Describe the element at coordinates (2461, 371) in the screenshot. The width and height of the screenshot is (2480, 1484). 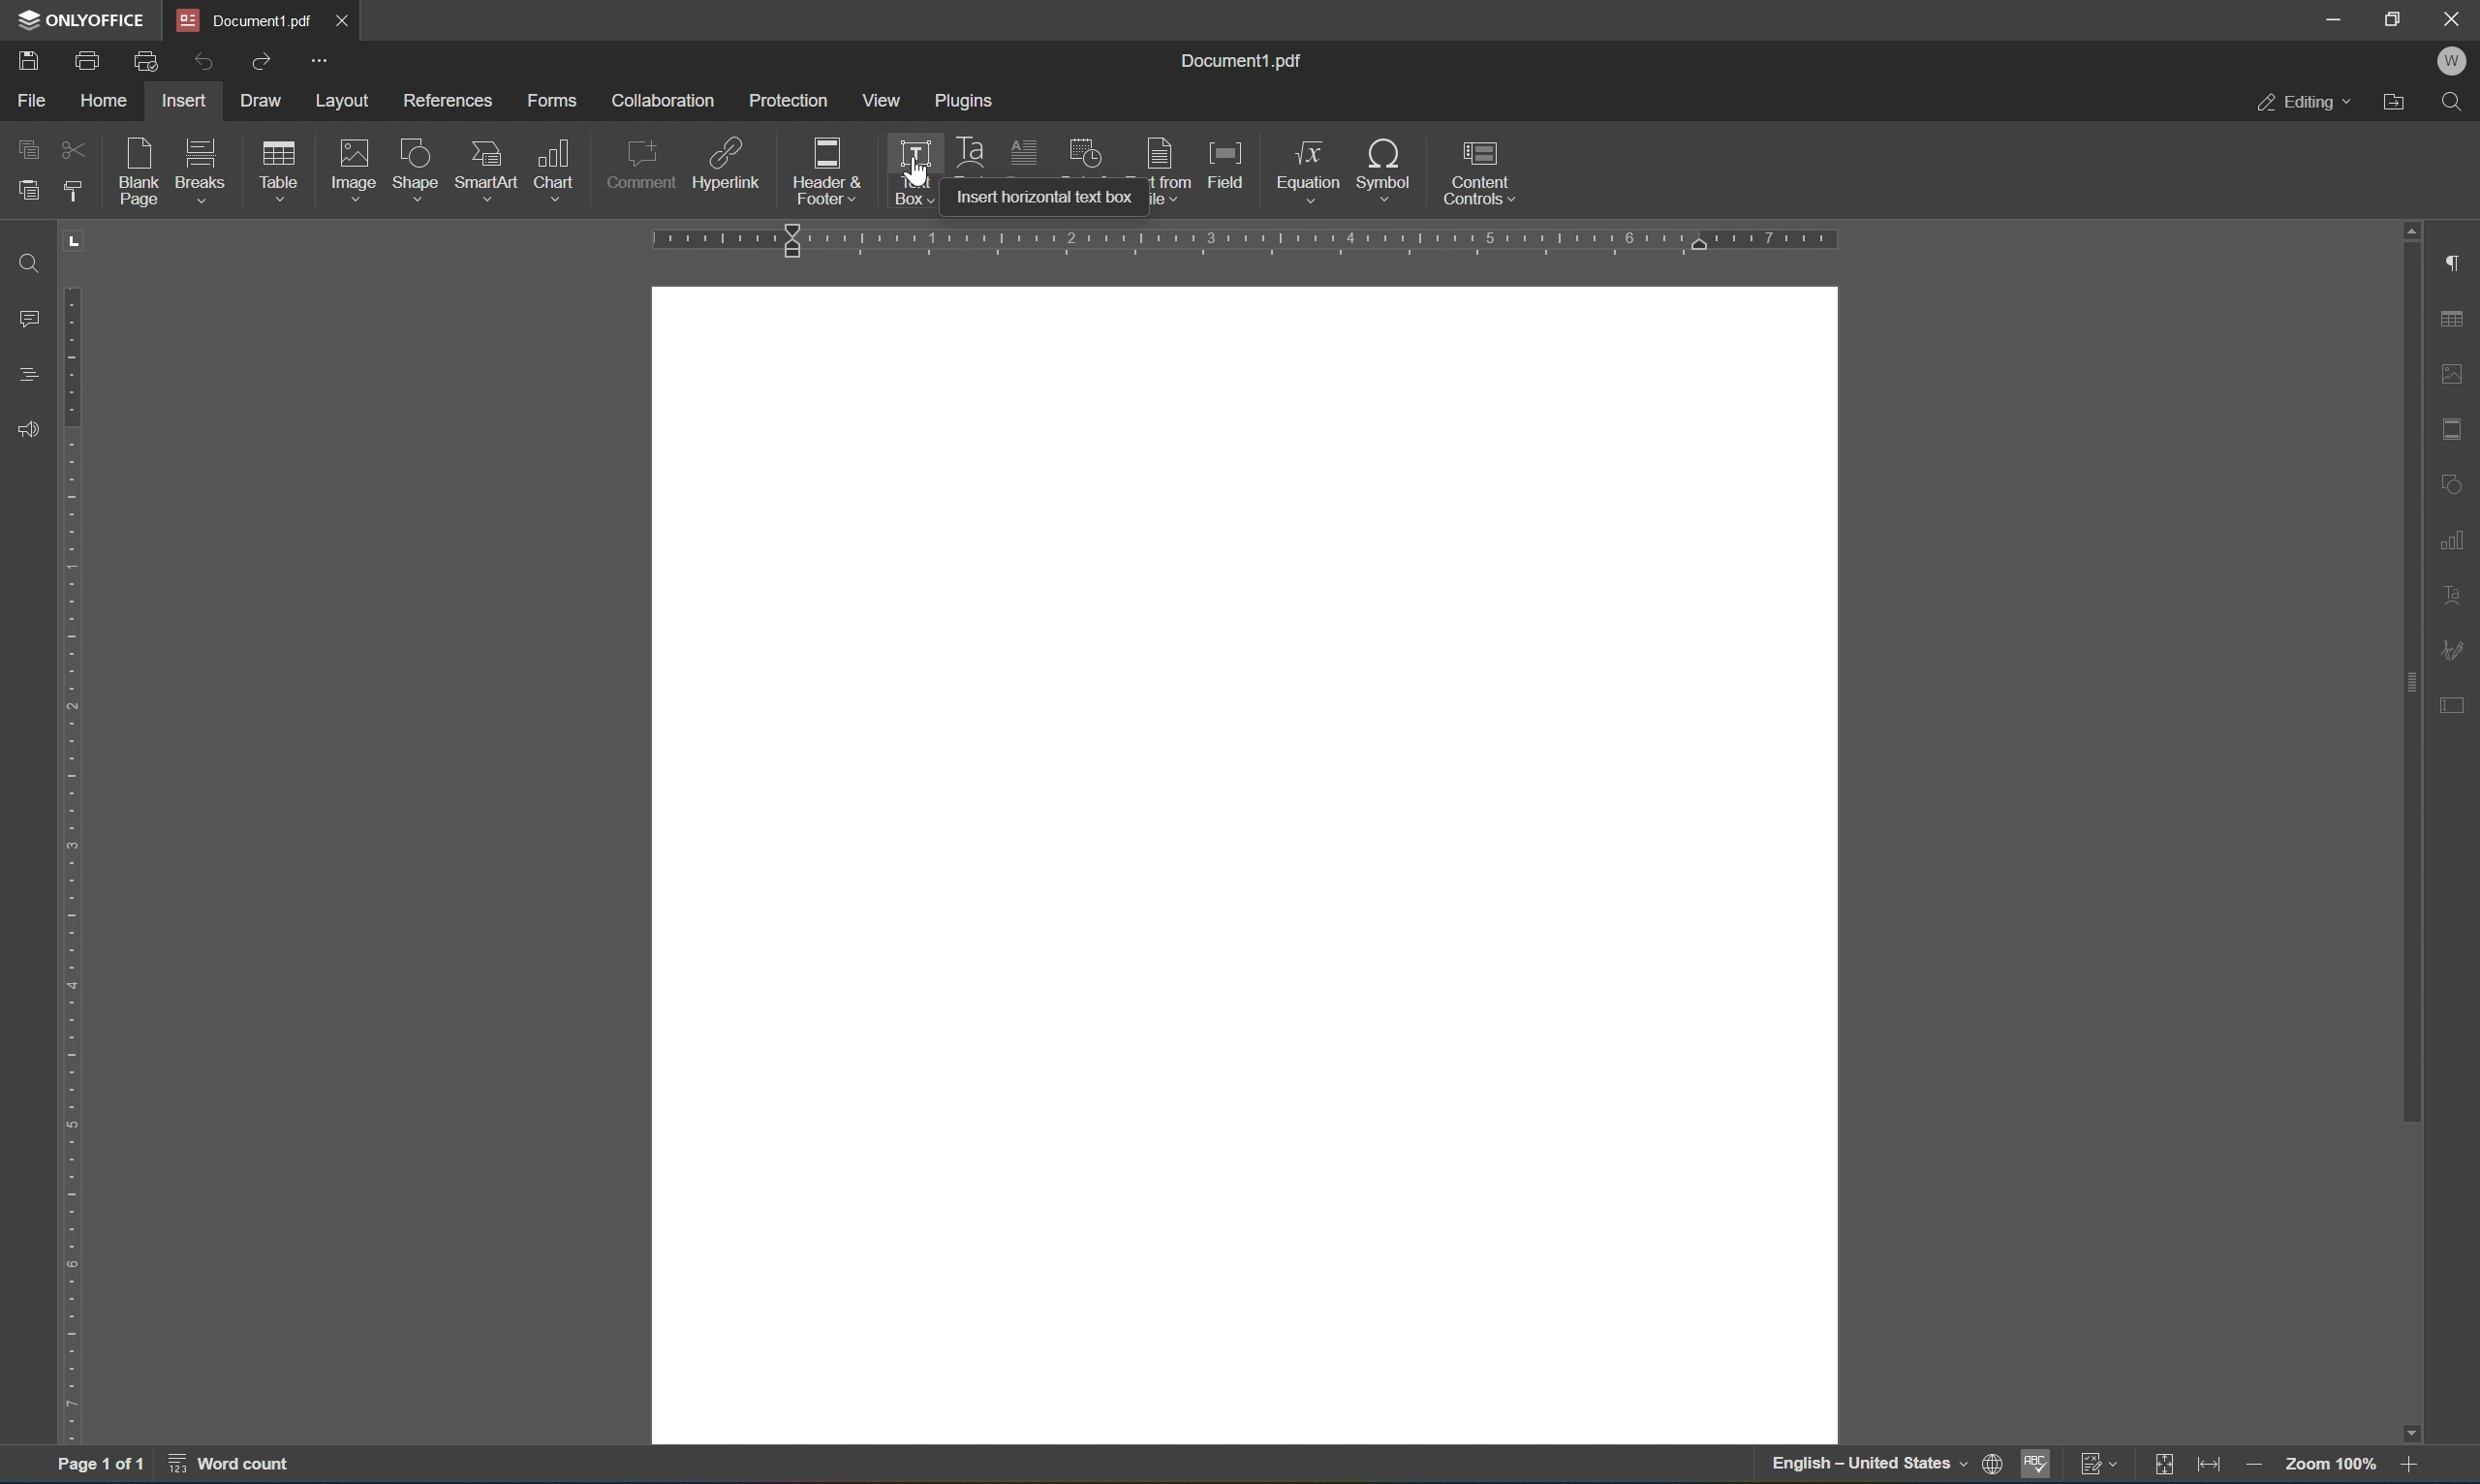
I see `Image settings` at that location.